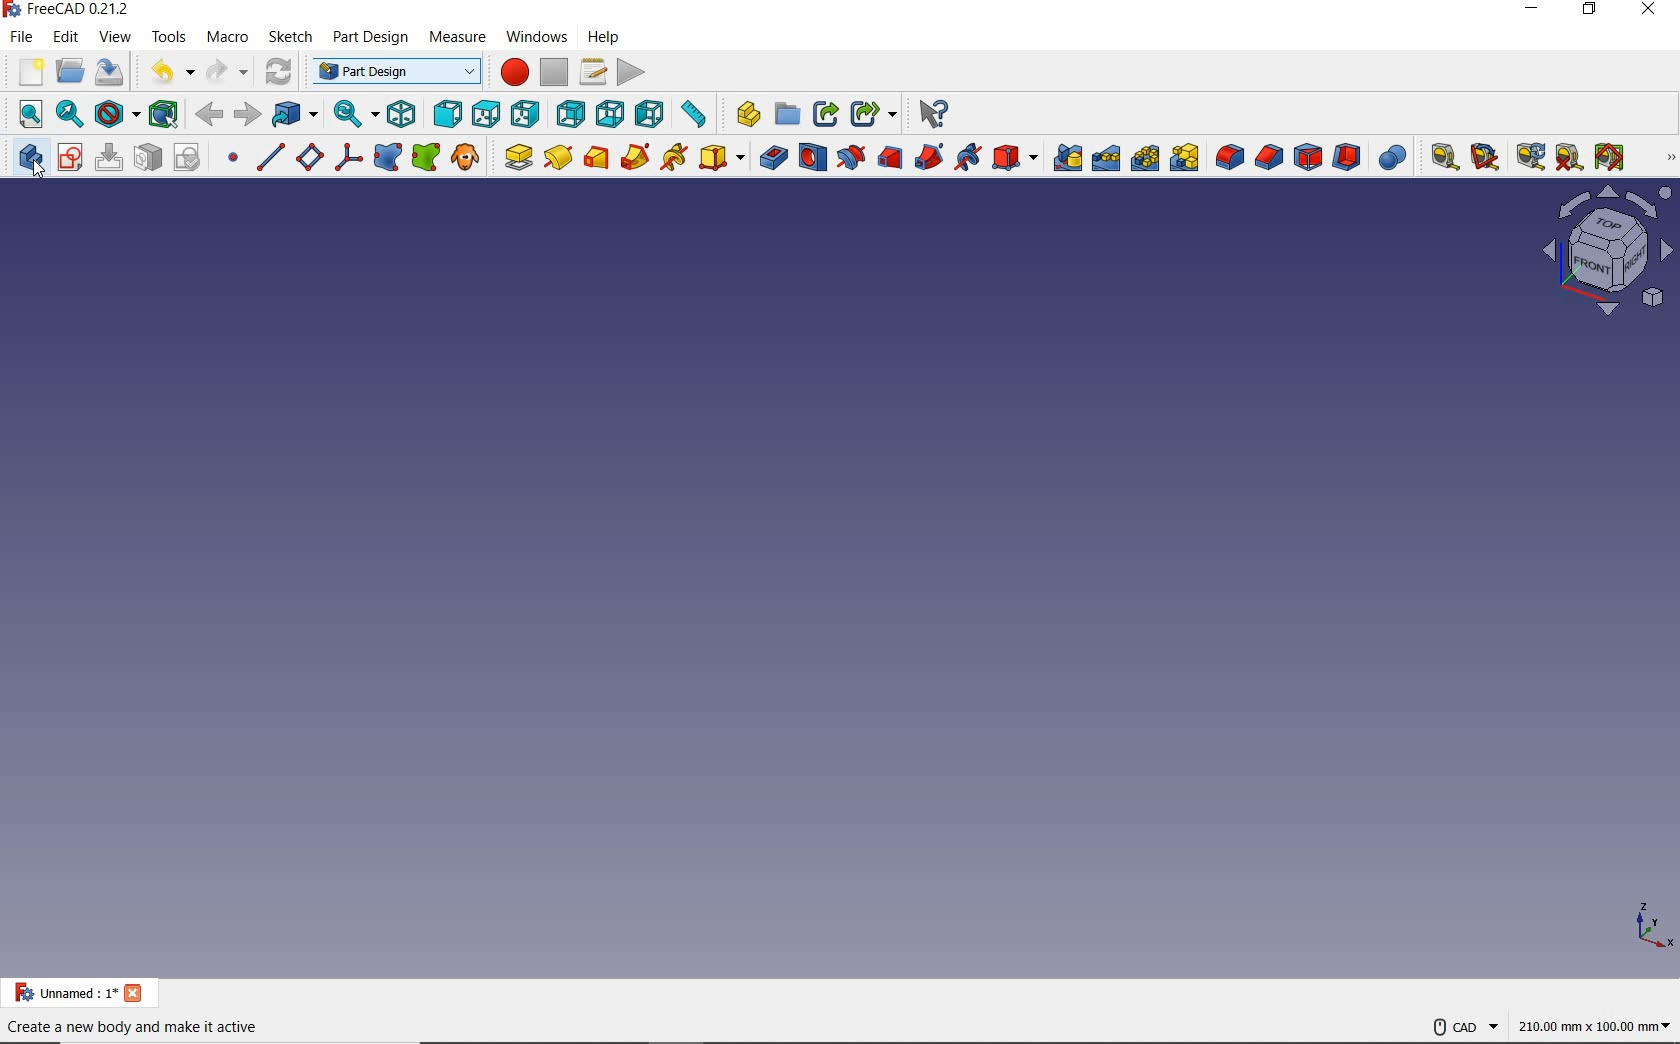 This screenshot has height=1044, width=1680. What do you see at coordinates (1649, 924) in the screenshot?
I see `dimension axis` at bounding box center [1649, 924].